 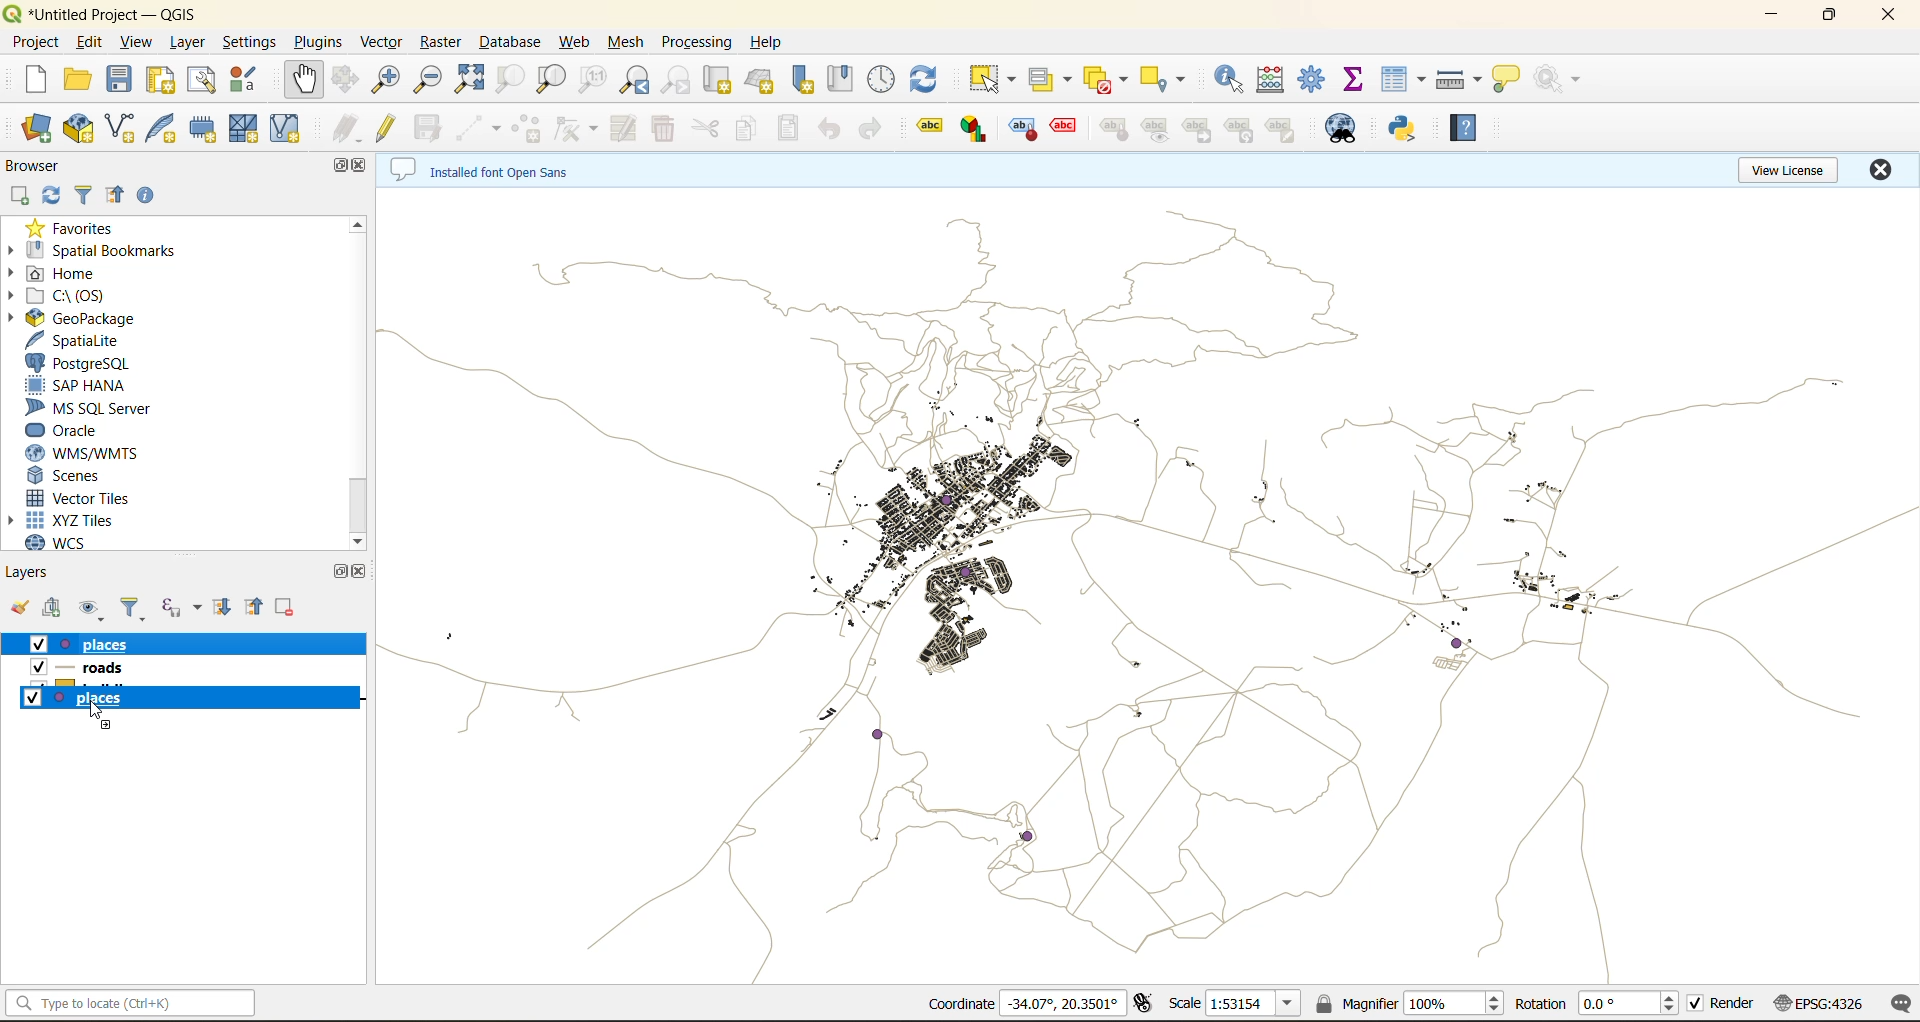 I want to click on help, so click(x=771, y=42).